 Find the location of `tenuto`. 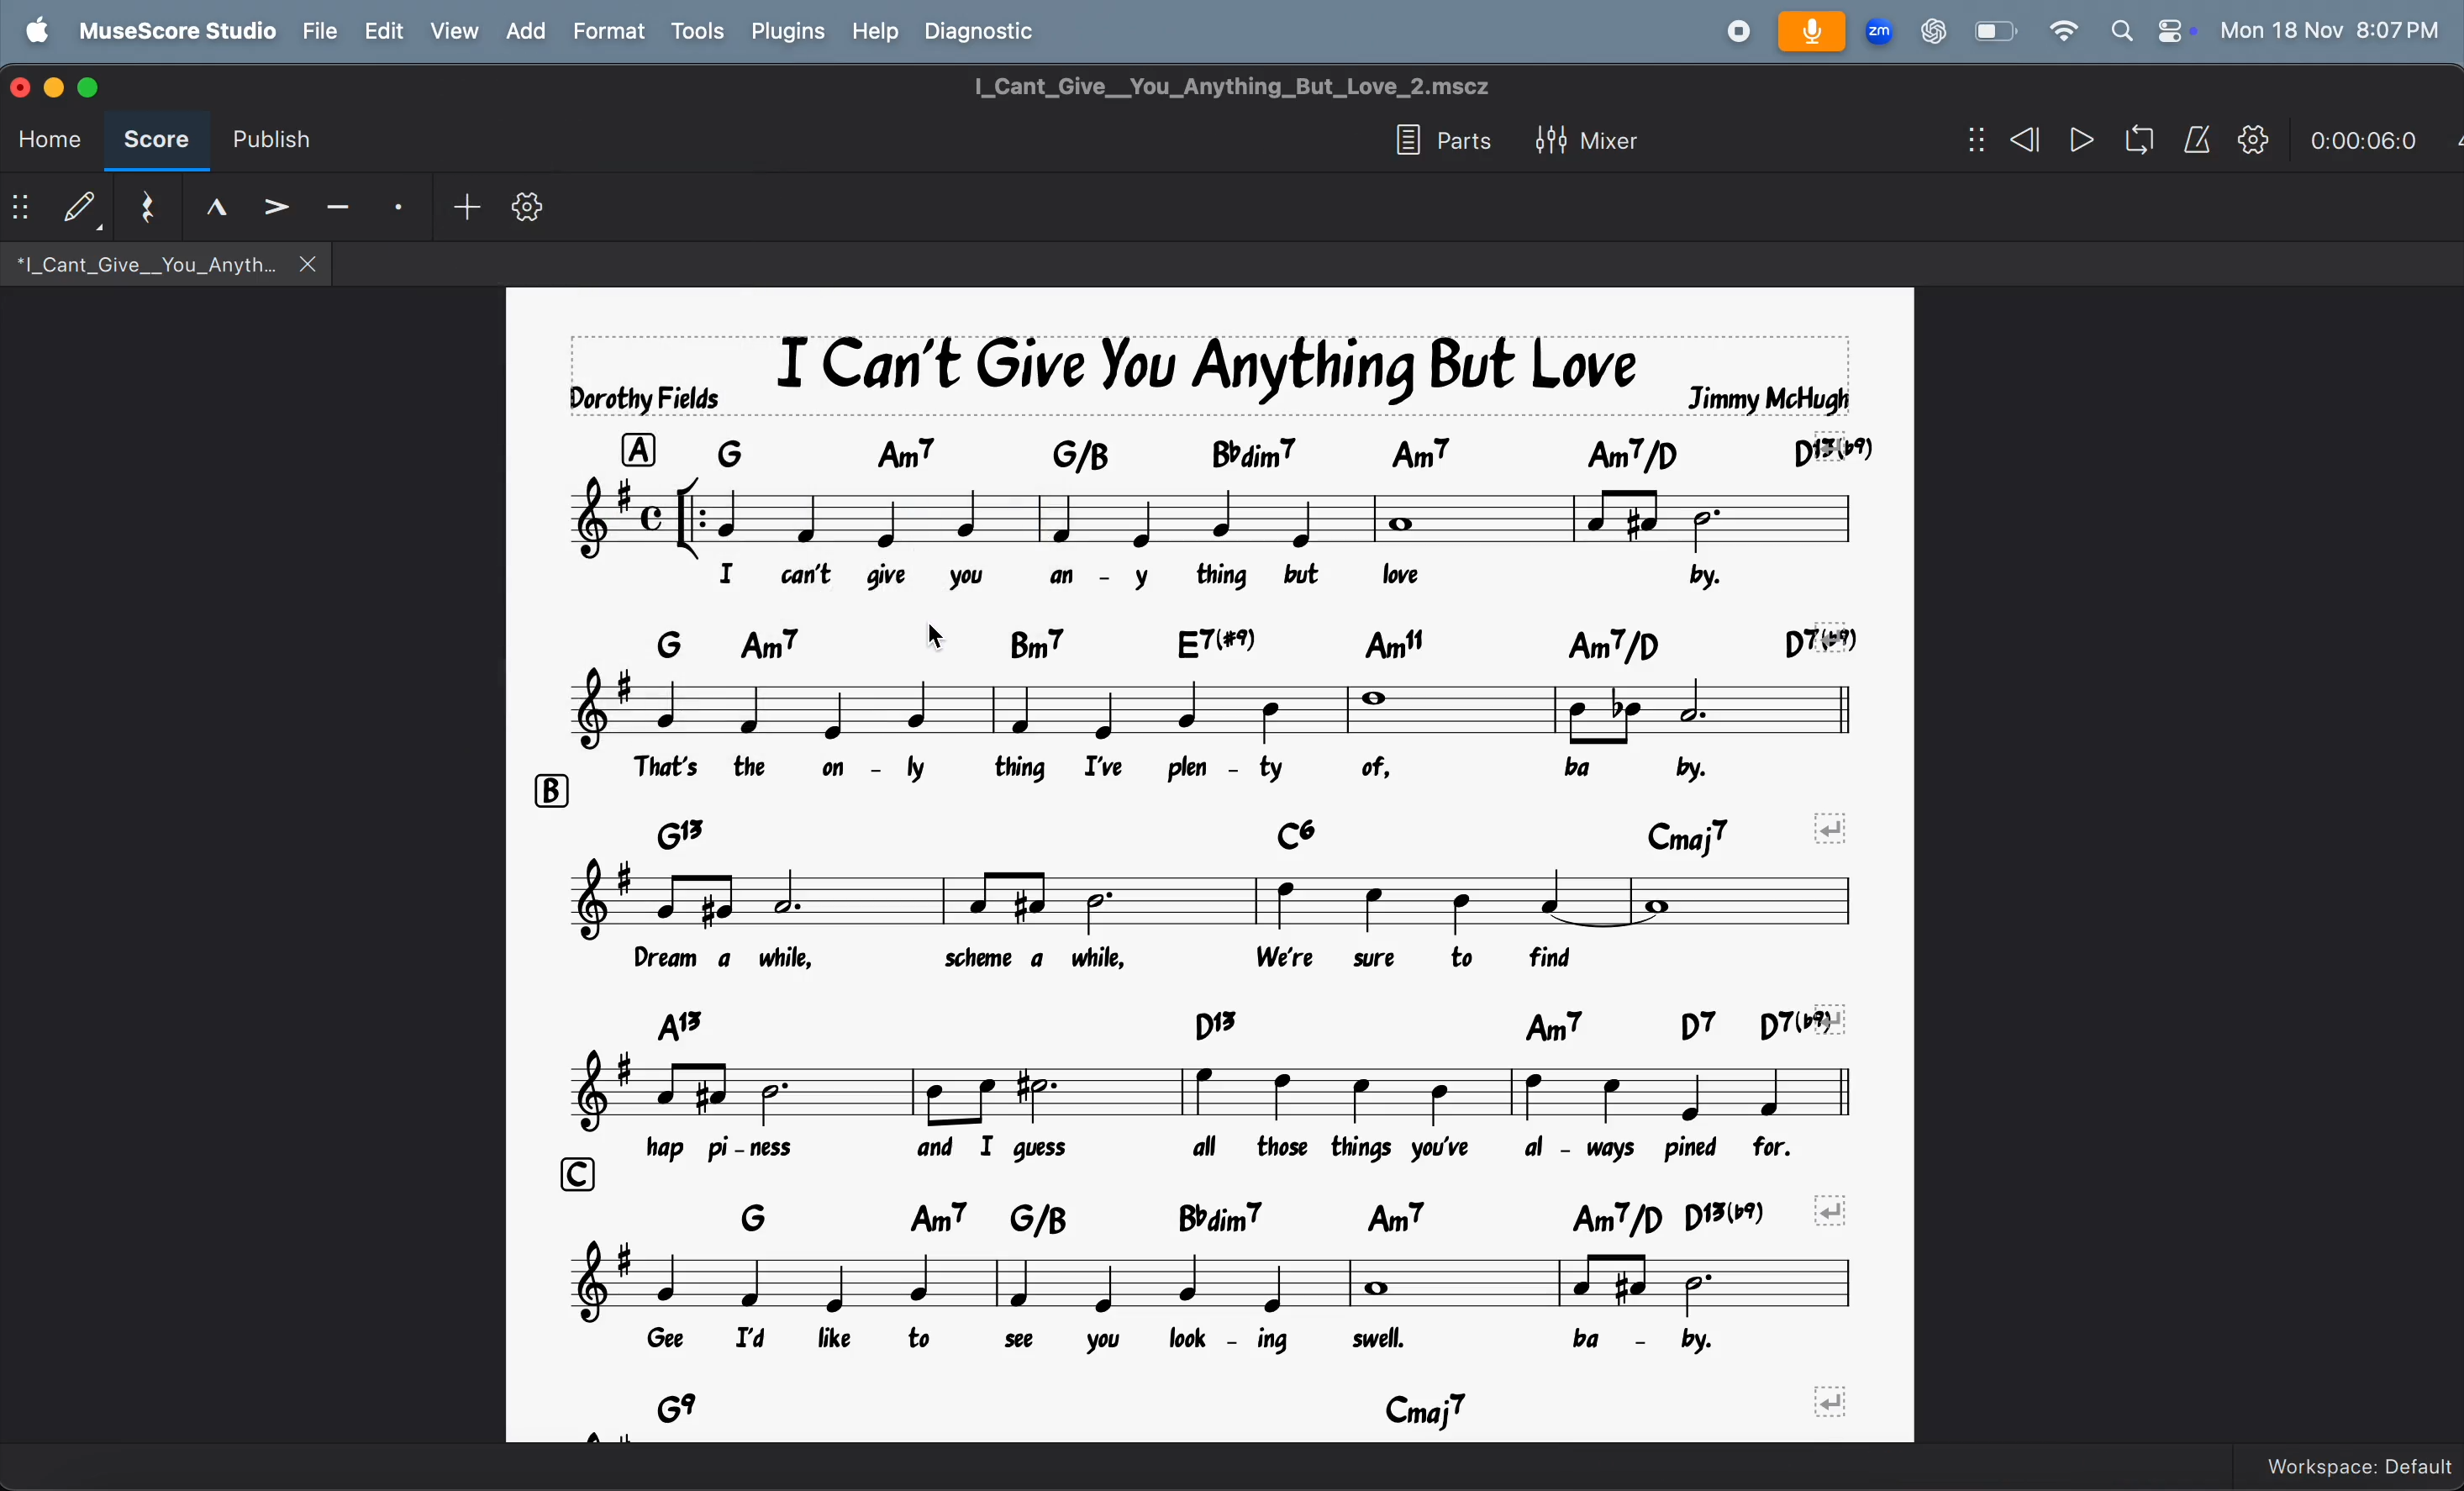

tenuto is located at coordinates (207, 210).